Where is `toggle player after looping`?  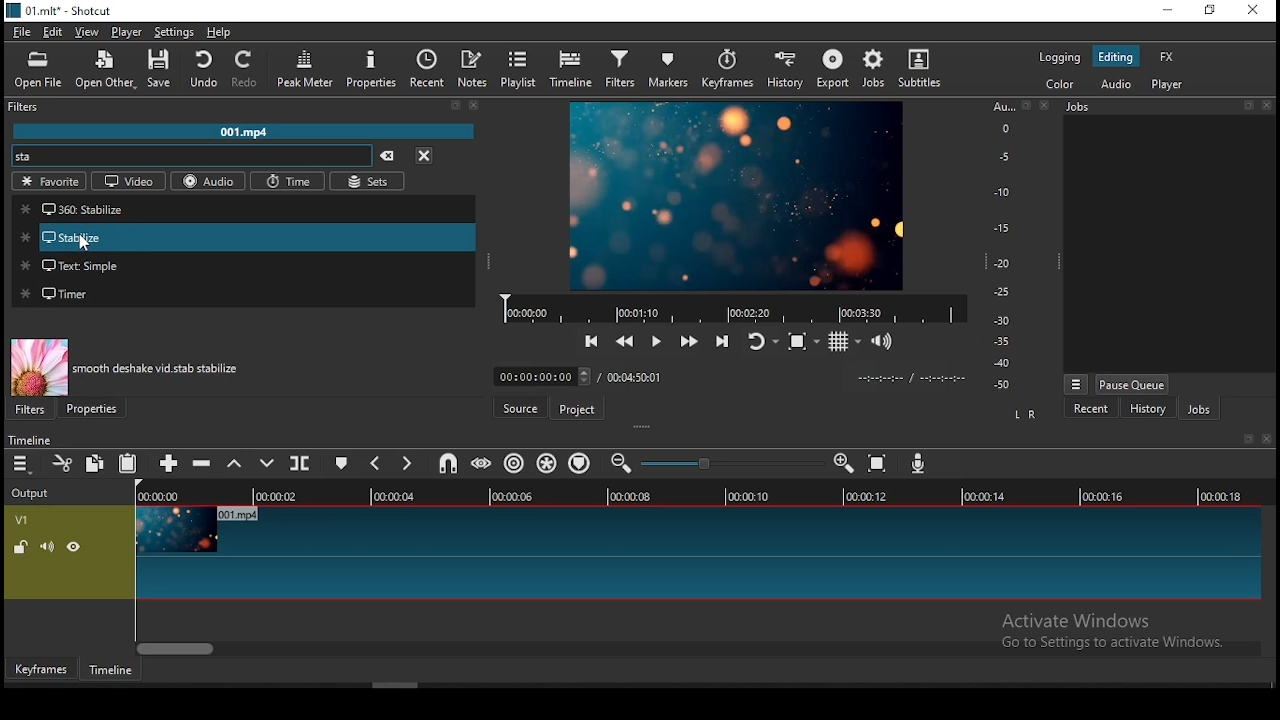
toggle player after looping is located at coordinates (759, 340).